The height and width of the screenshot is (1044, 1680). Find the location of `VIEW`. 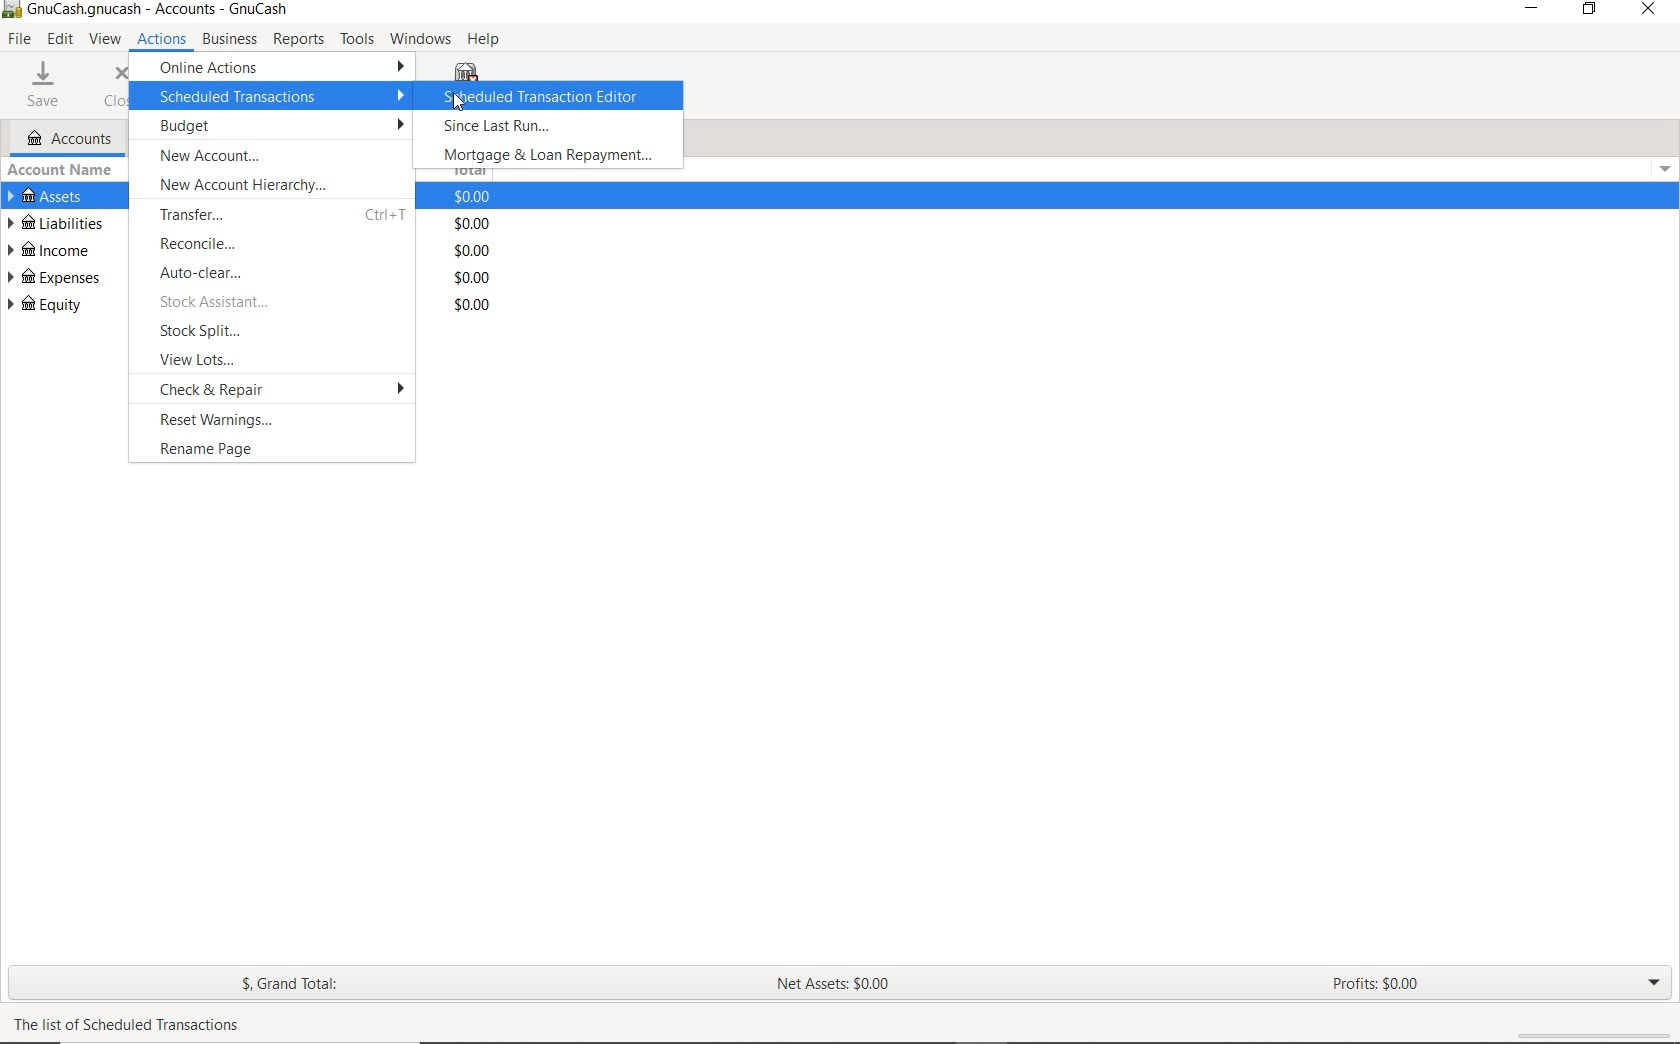

VIEW is located at coordinates (105, 40).